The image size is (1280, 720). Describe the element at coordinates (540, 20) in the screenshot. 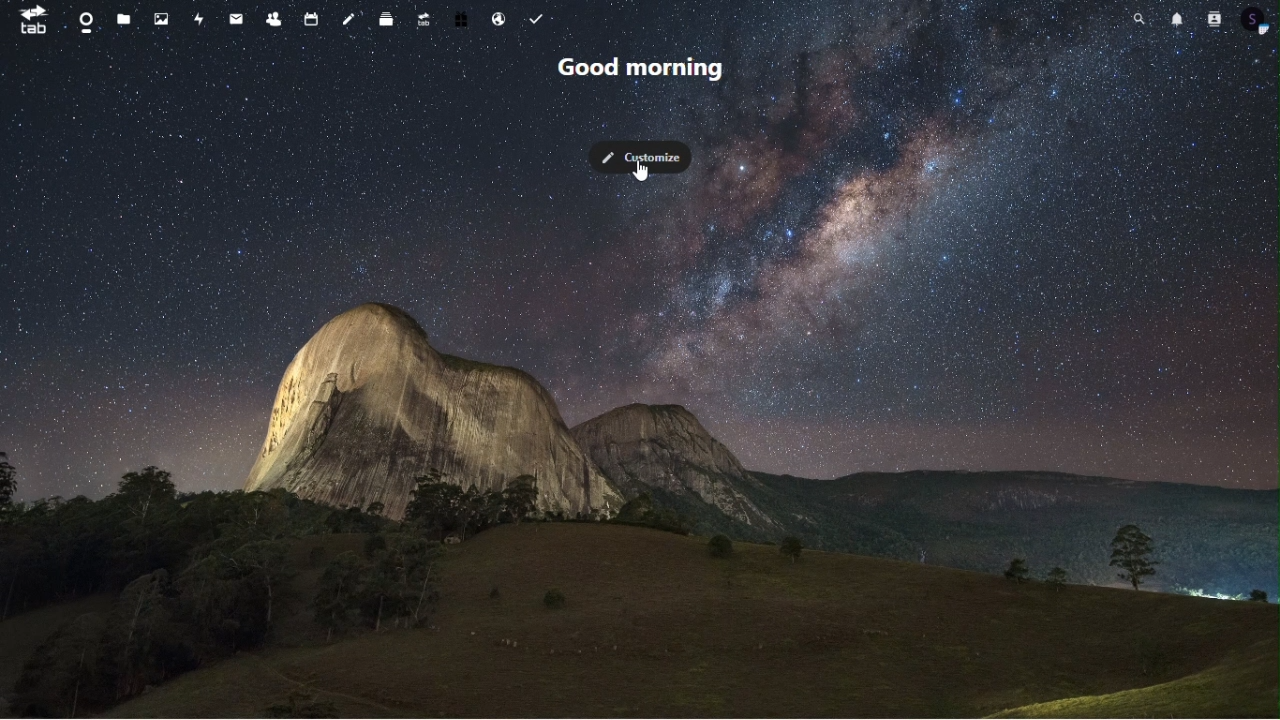

I see `task` at that location.